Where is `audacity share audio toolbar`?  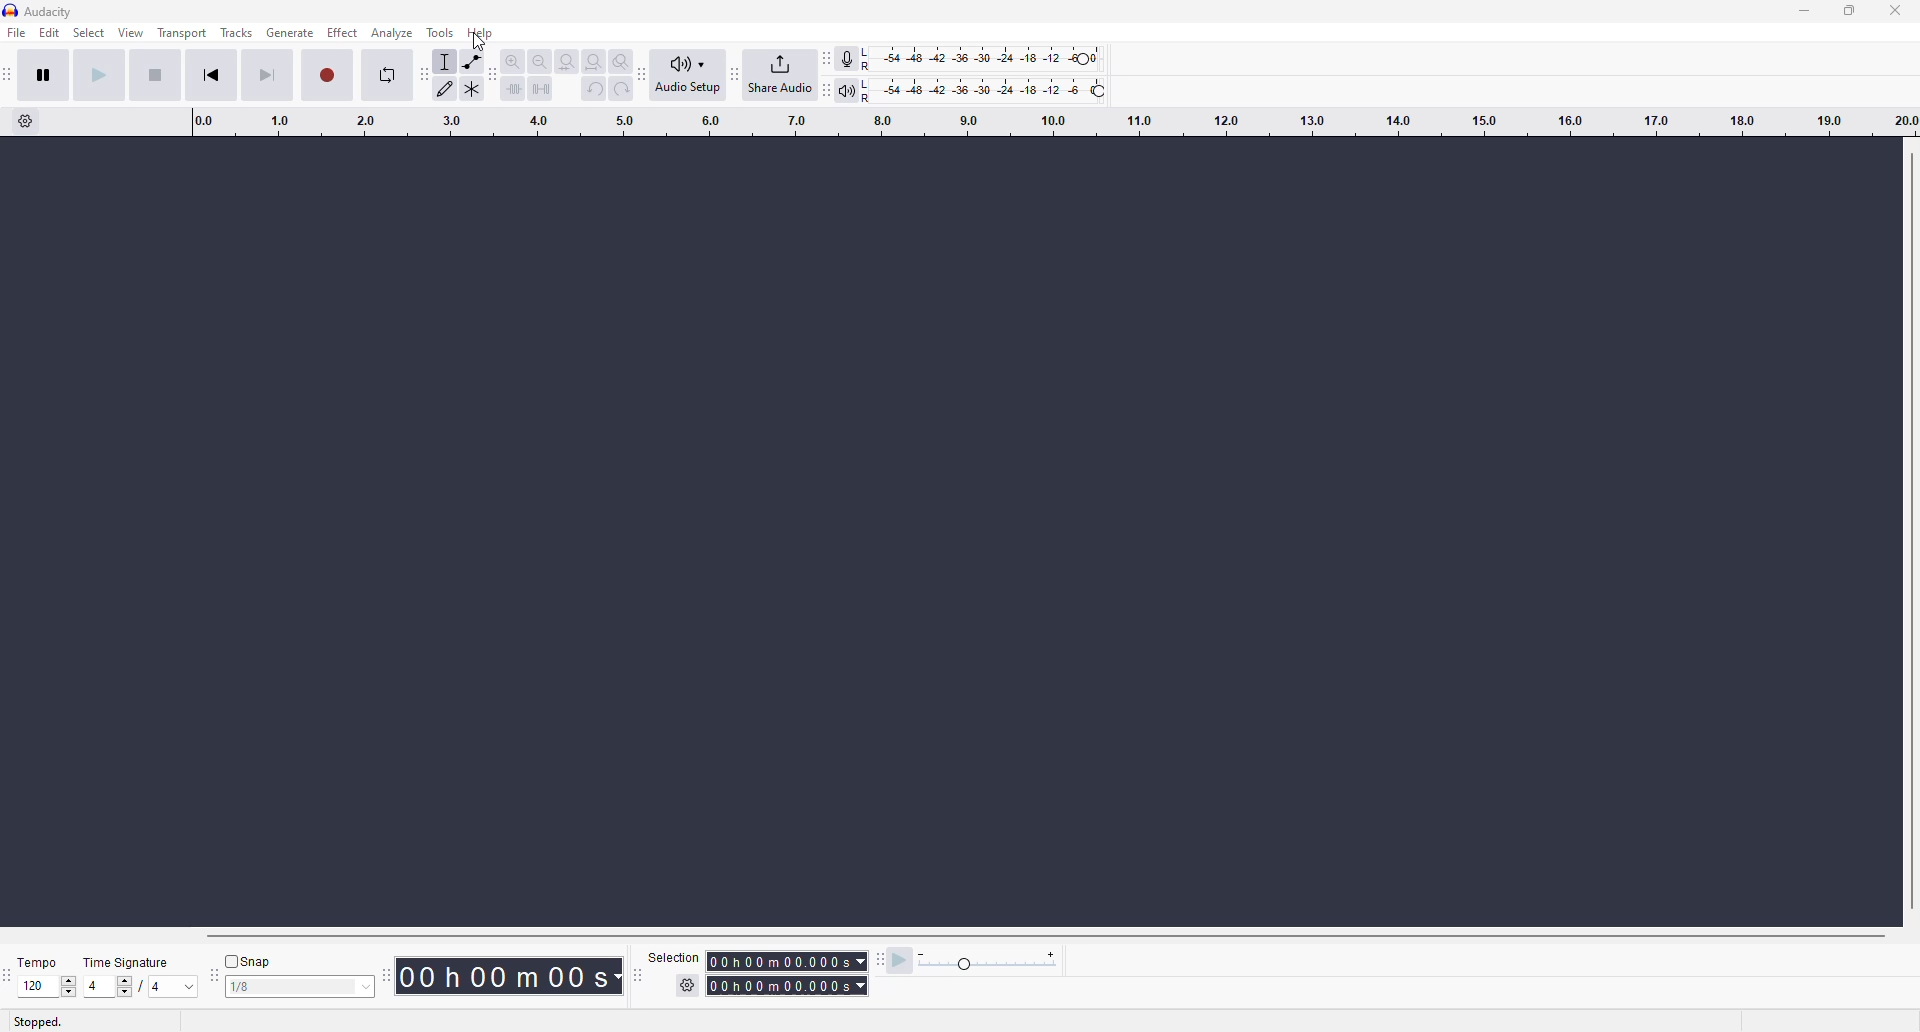 audacity share audio toolbar is located at coordinates (735, 70).